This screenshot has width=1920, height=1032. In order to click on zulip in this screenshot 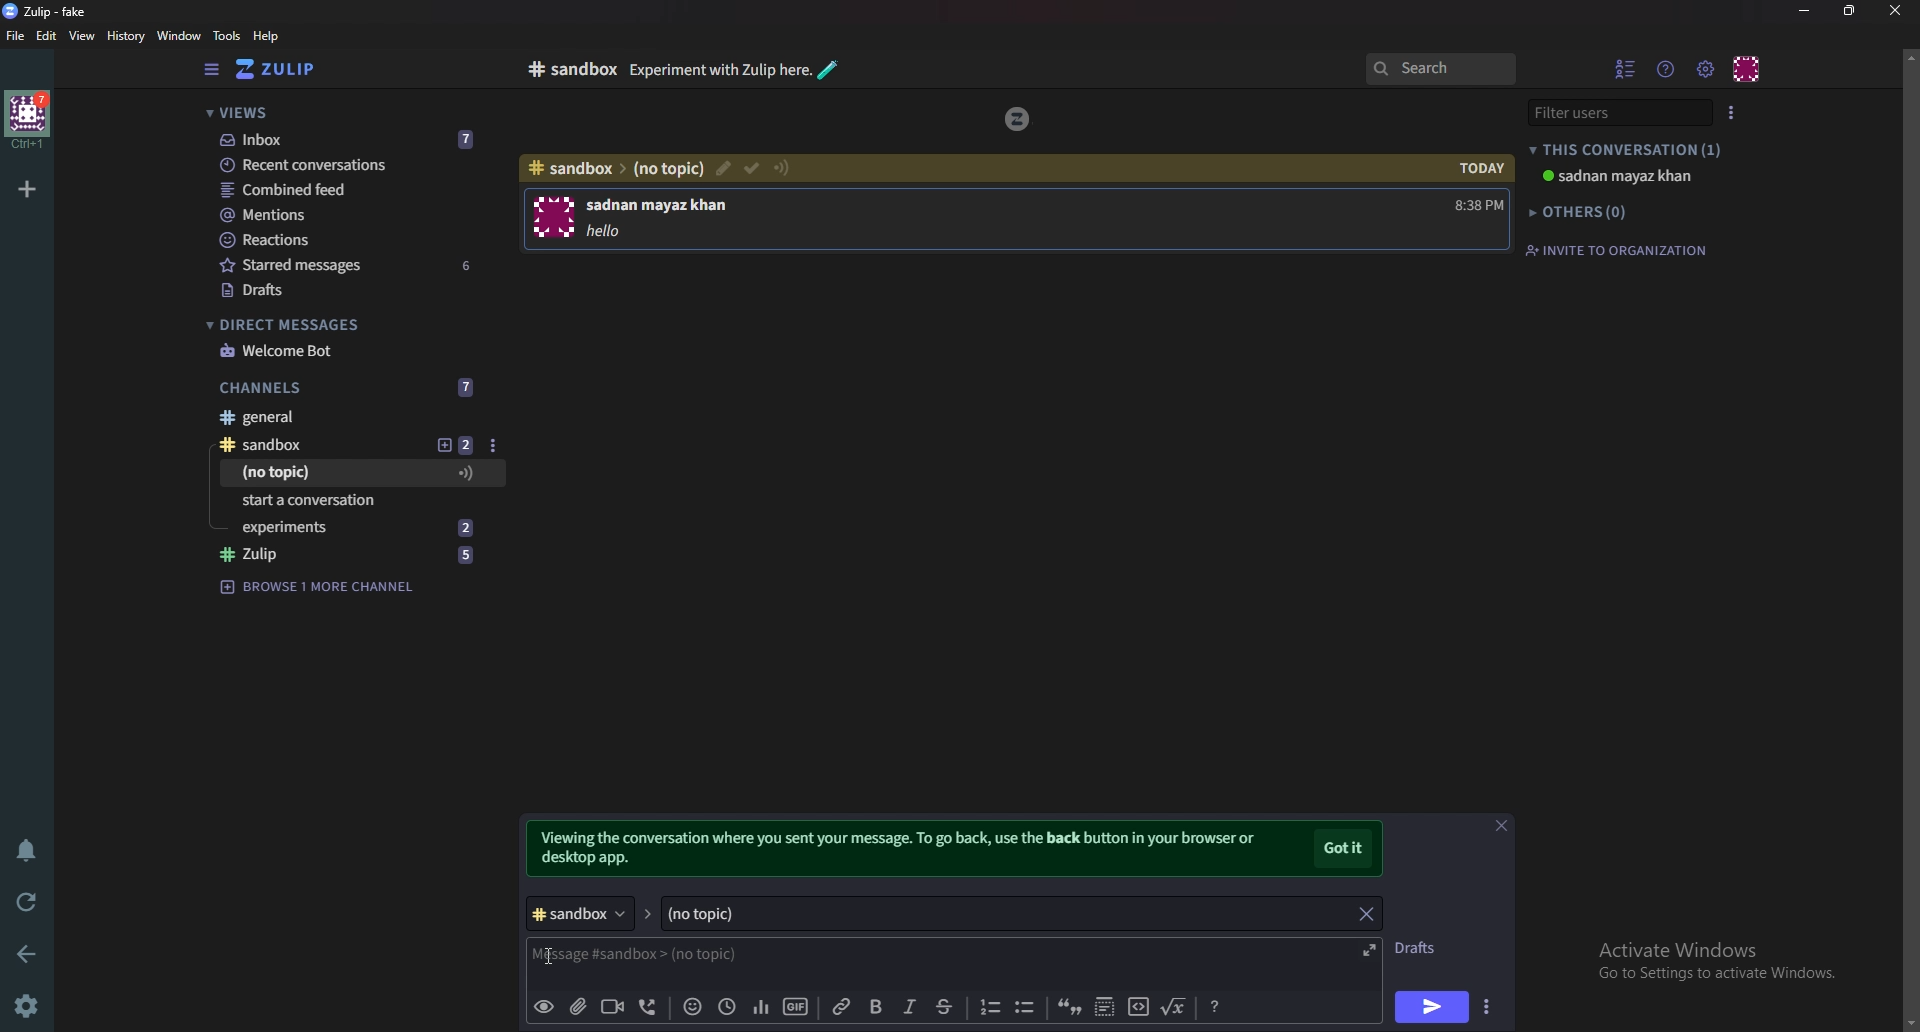, I will do `click(276, 68)`.